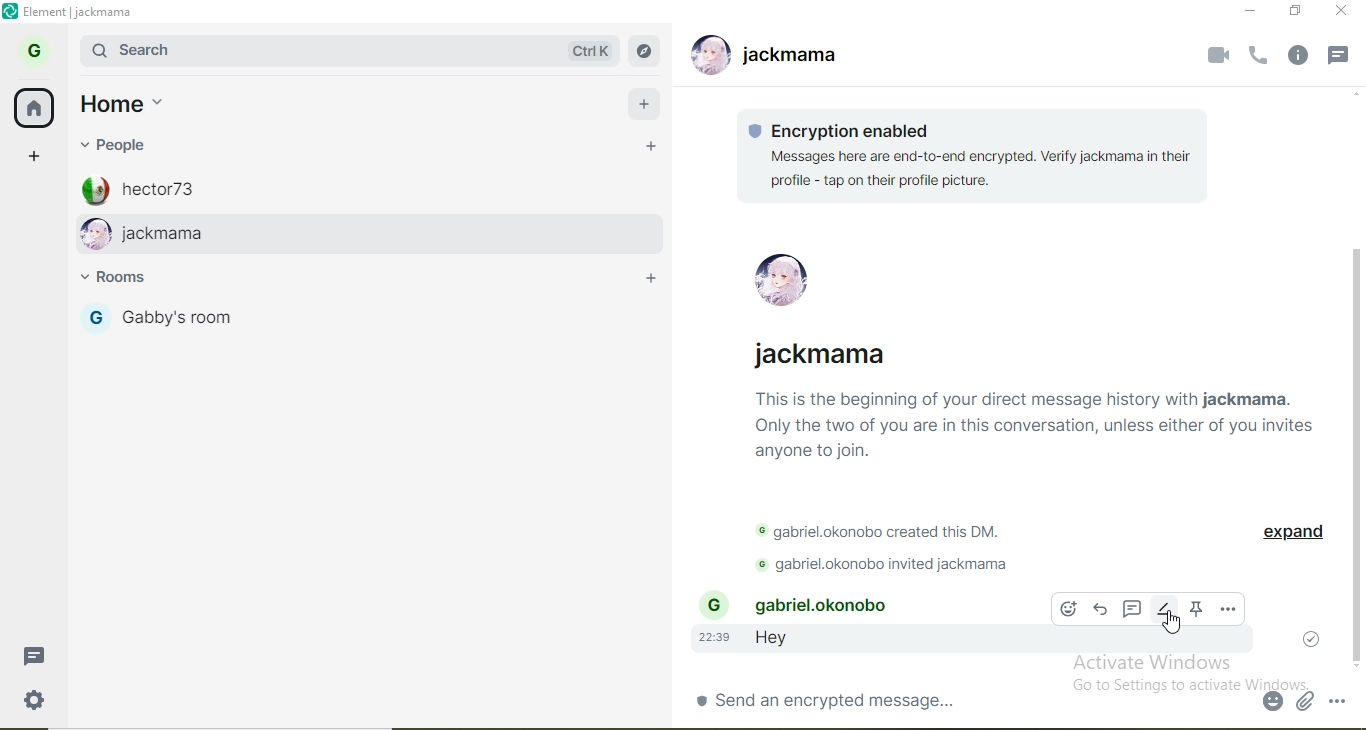  What do you see at coordinates (1171, 622) in the screenshot?
I see `cursor` at bounding box center [1171, 622].